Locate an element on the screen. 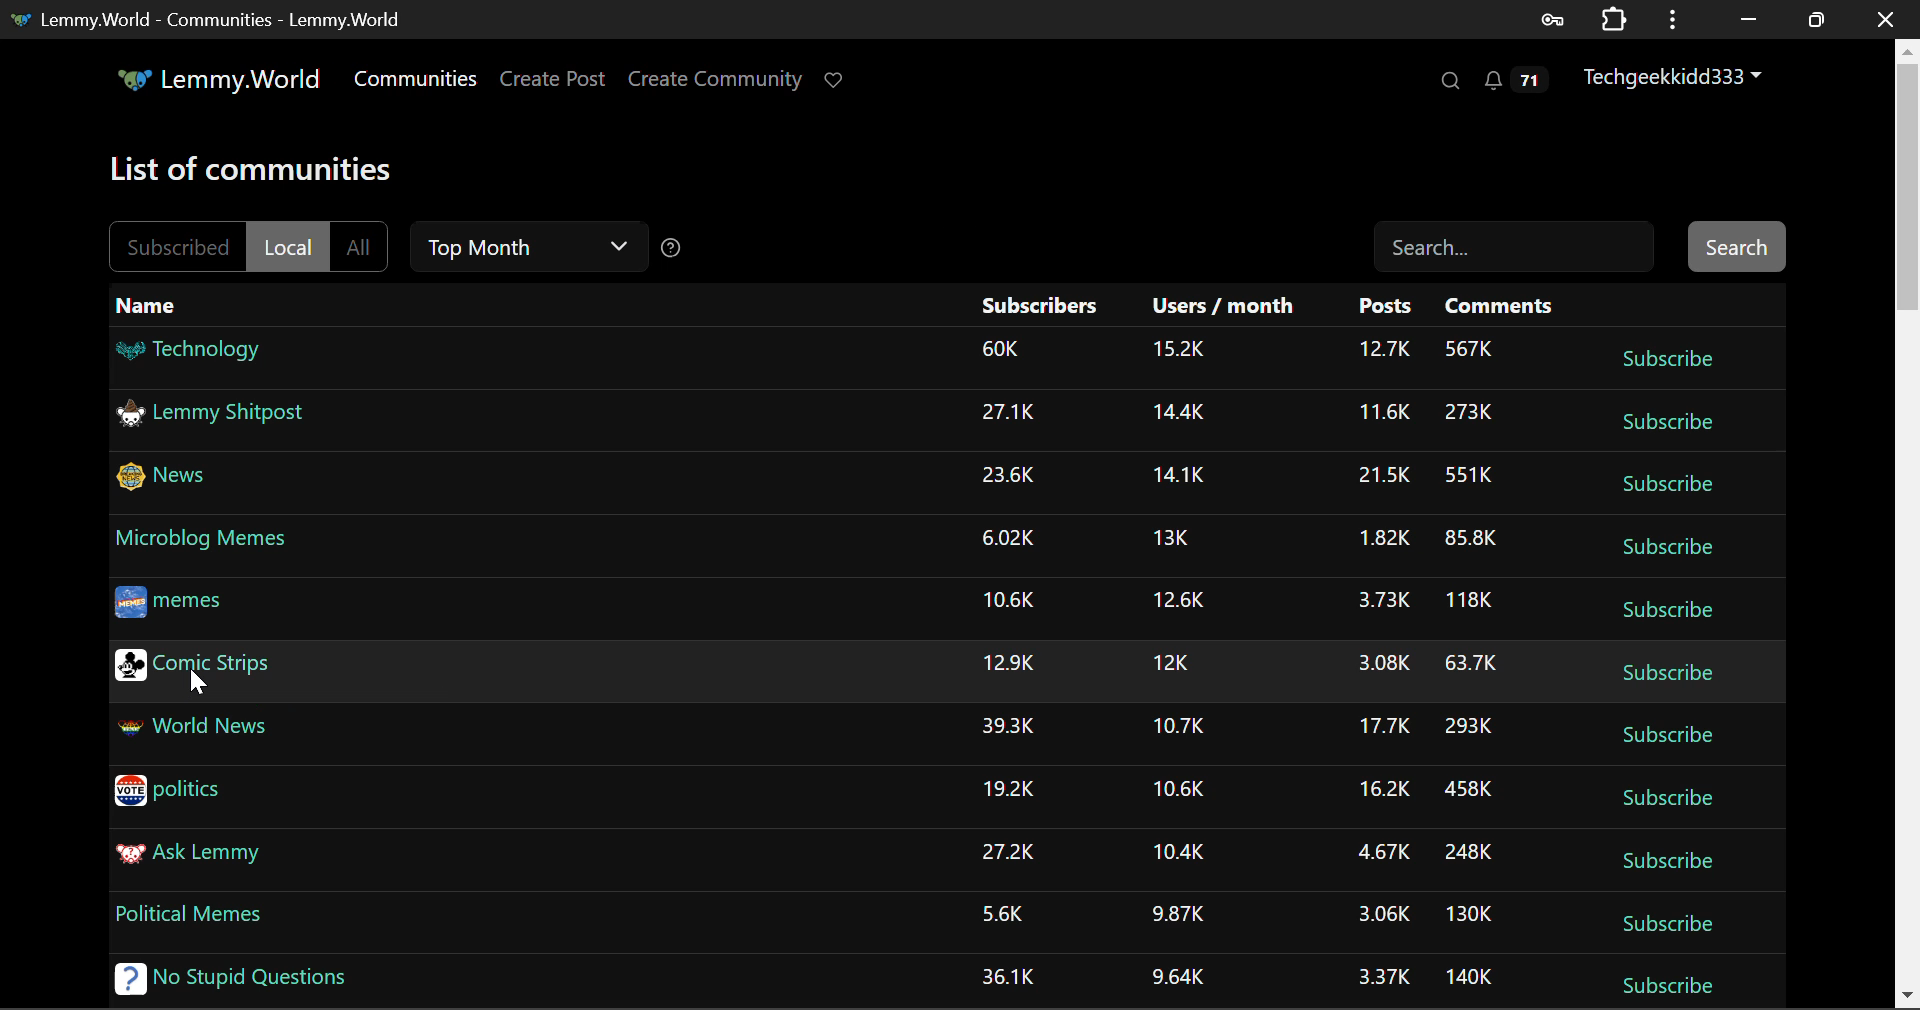  39.3K is located at coordinates (1006, 725).